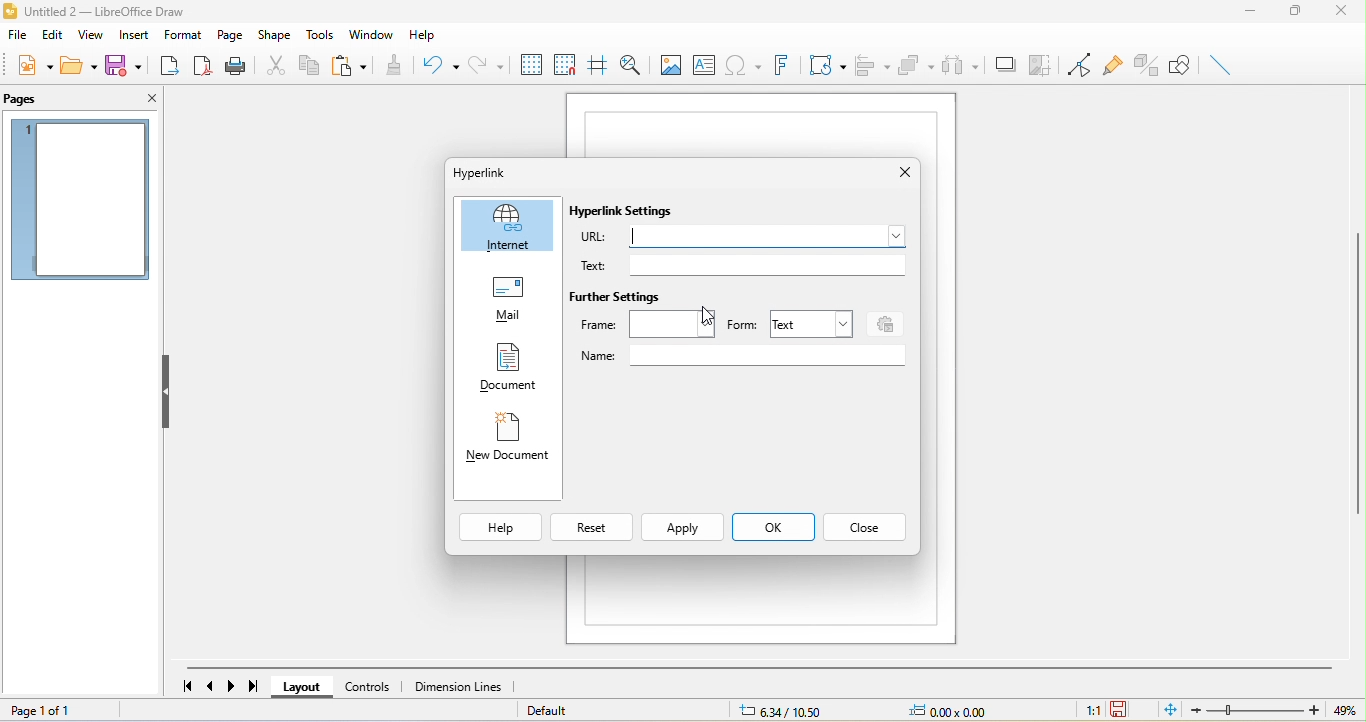 The height and width of the screenshot is (722, 1366). Describe the element at coordinates (531, 64) in the screenshot. I see `display grid` at that location.